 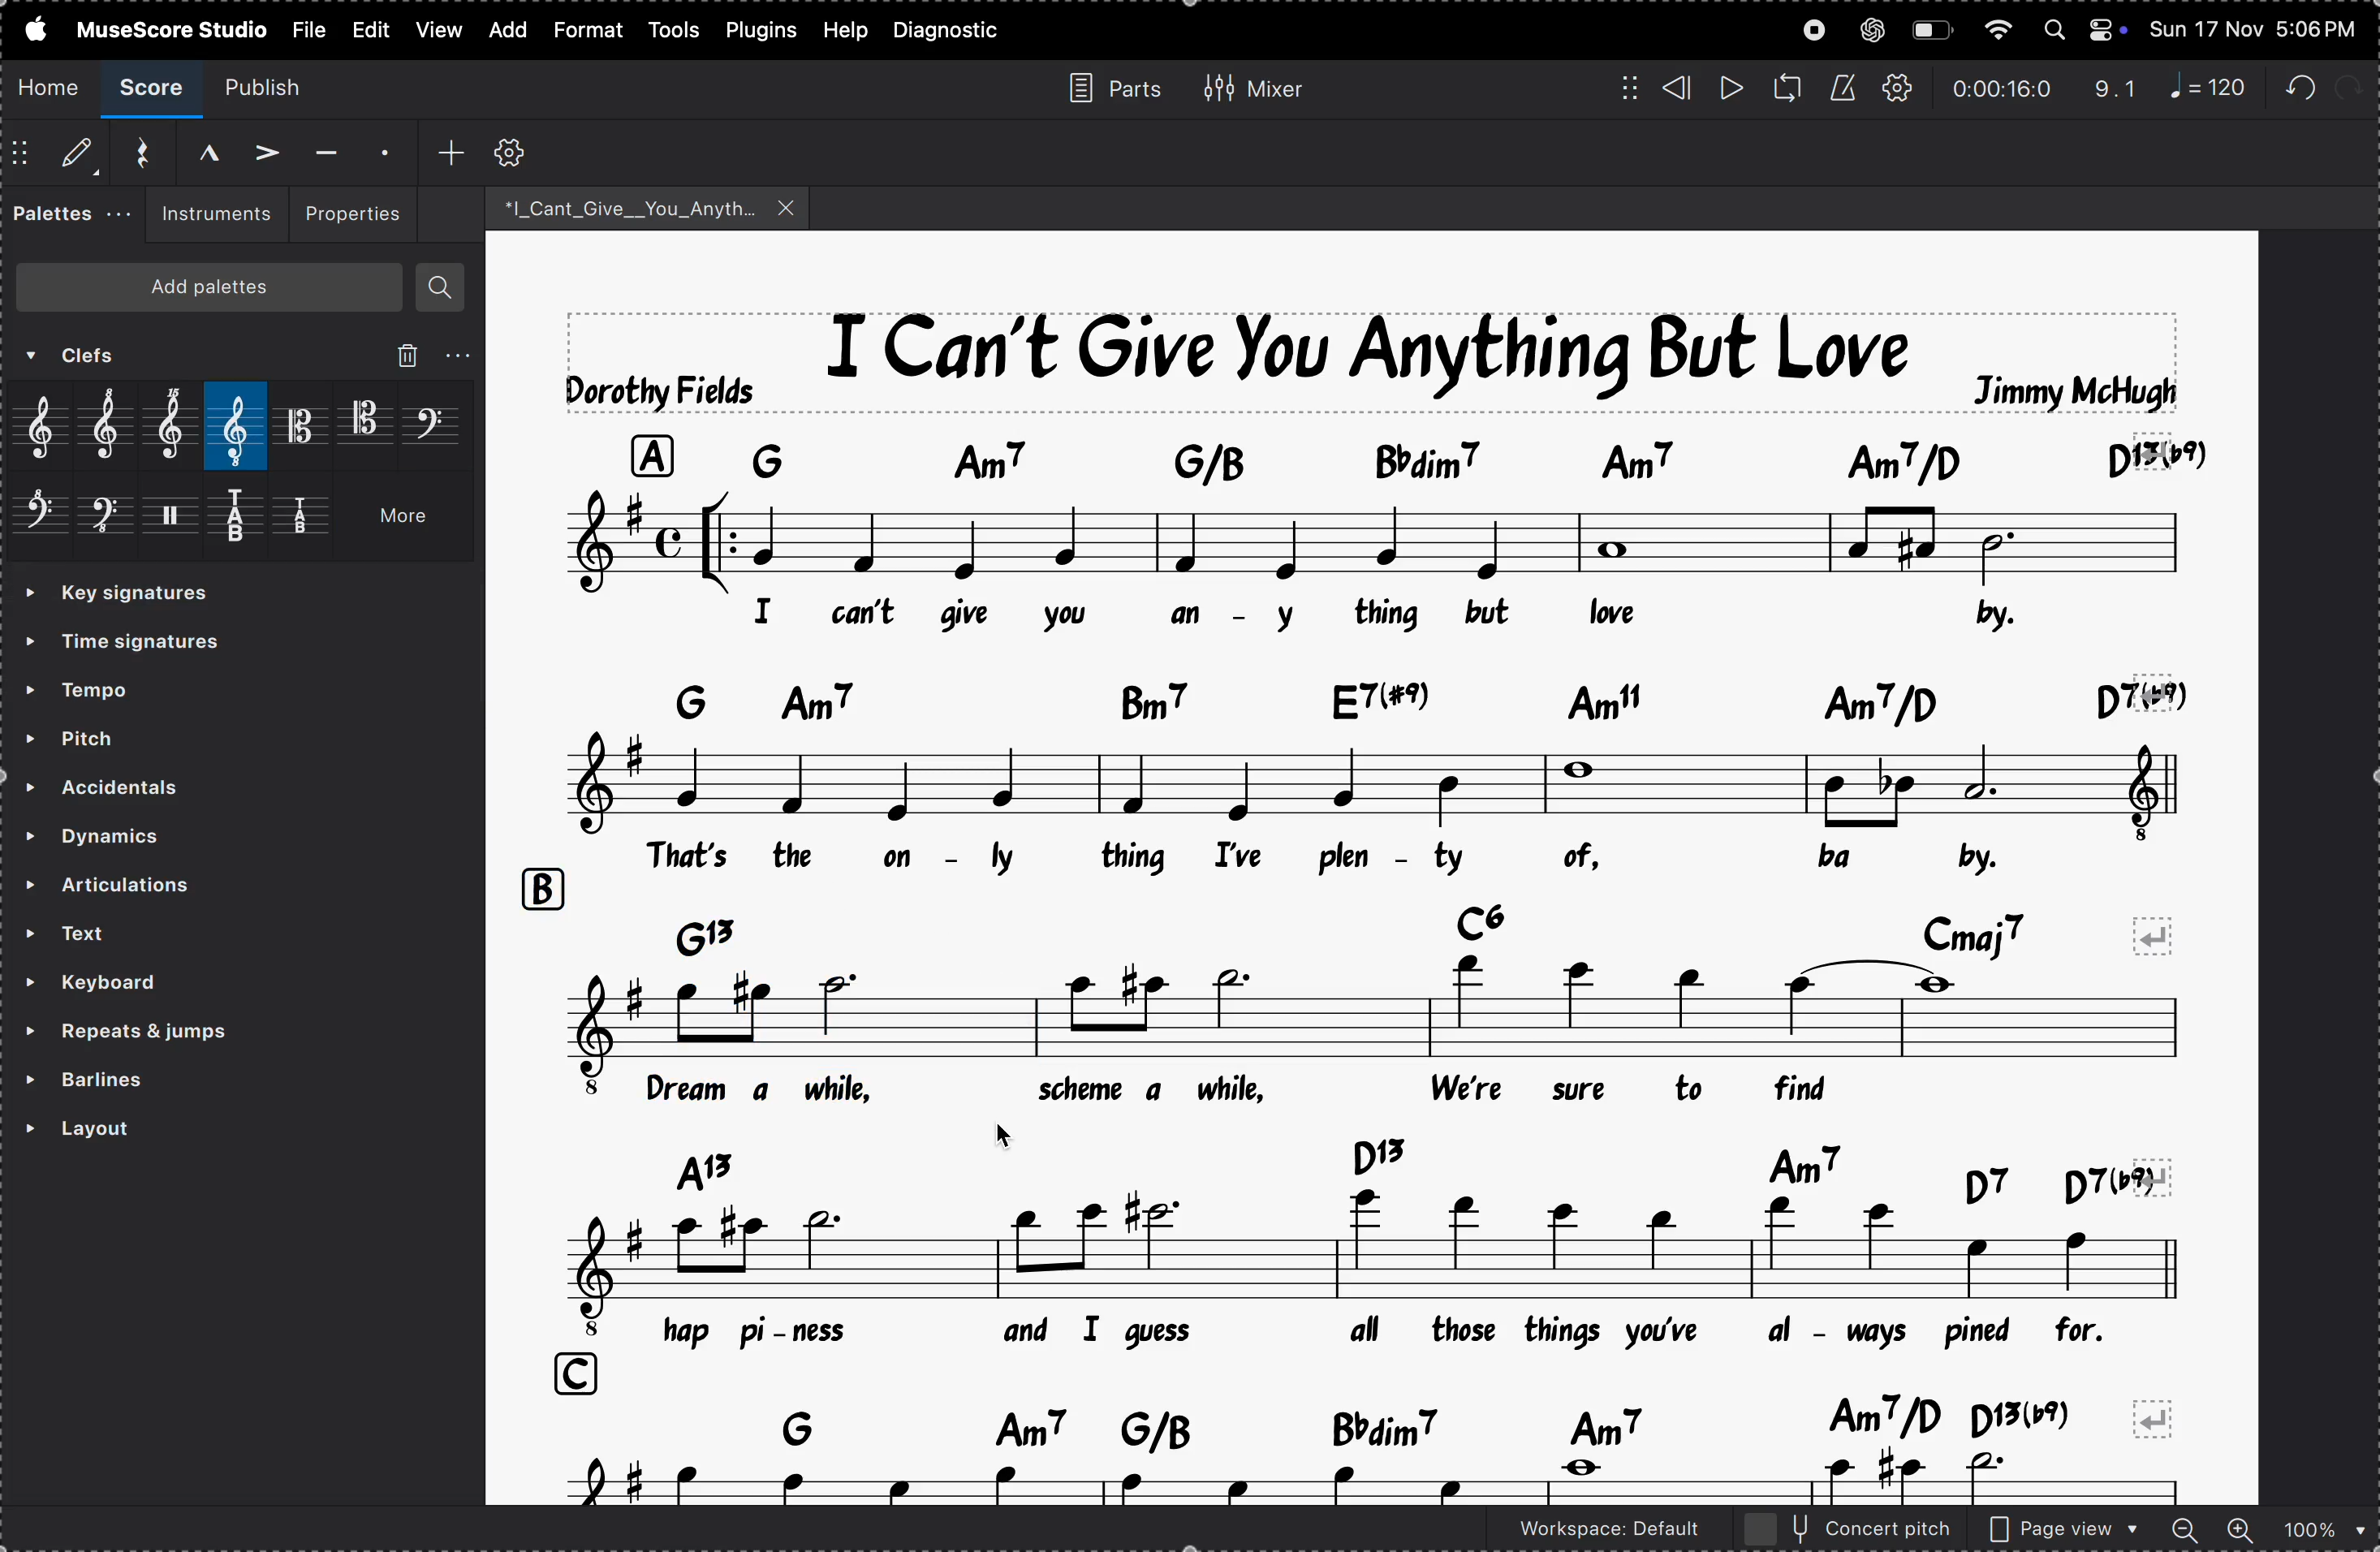 I want to click on Marcato, so click(x=191, y=150).